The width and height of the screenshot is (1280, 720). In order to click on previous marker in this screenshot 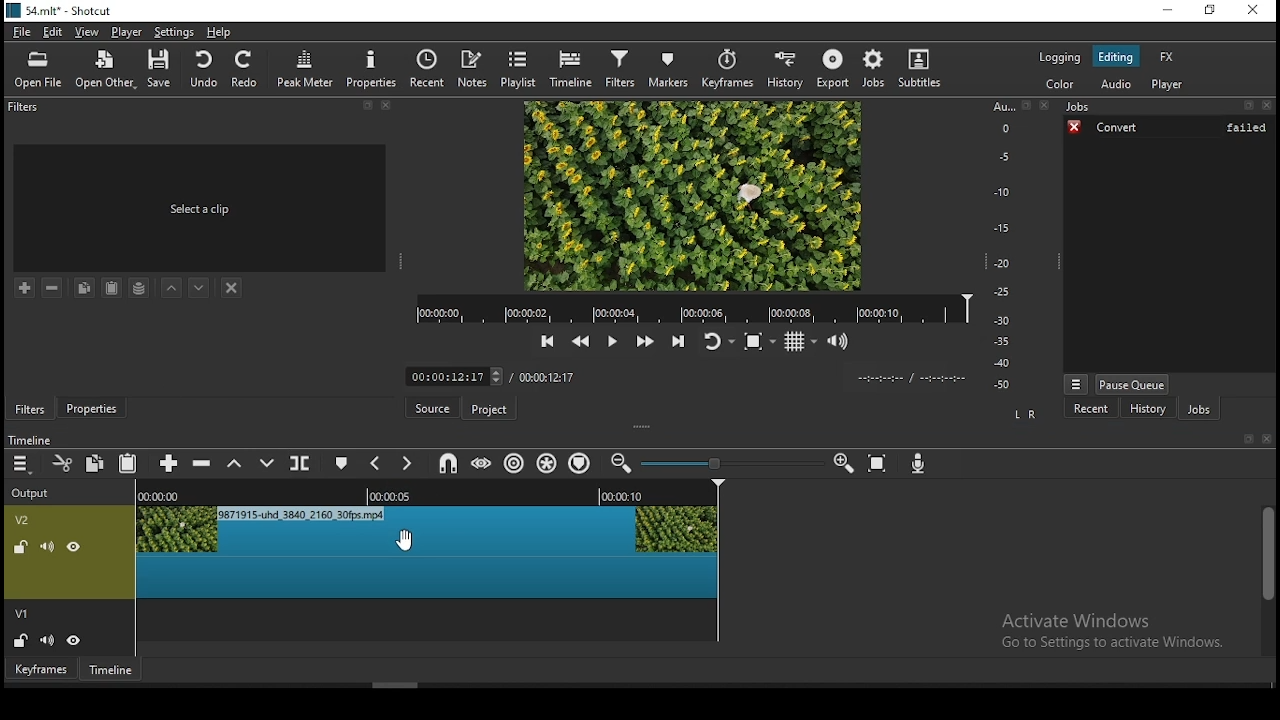, I will do `click(376, 465)`.